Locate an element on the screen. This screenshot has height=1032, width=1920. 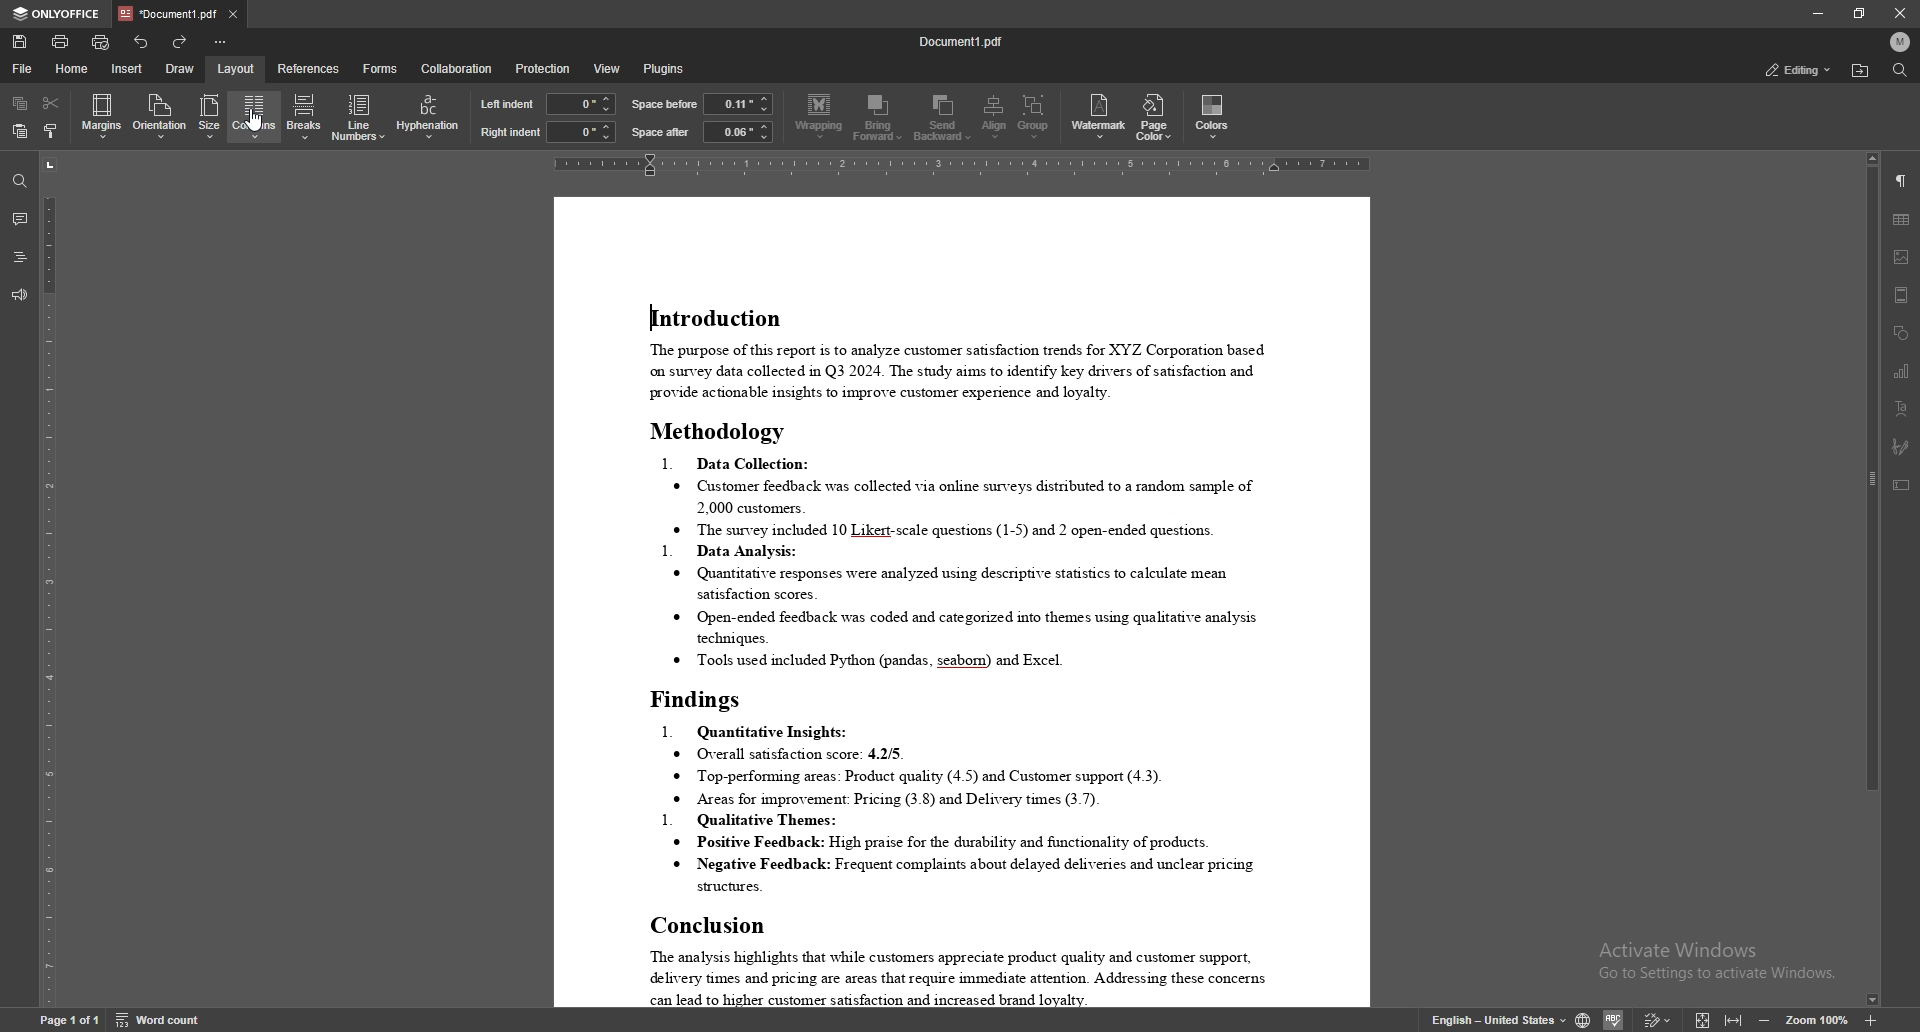
horizontal scale is located at coordinates (968, 165).